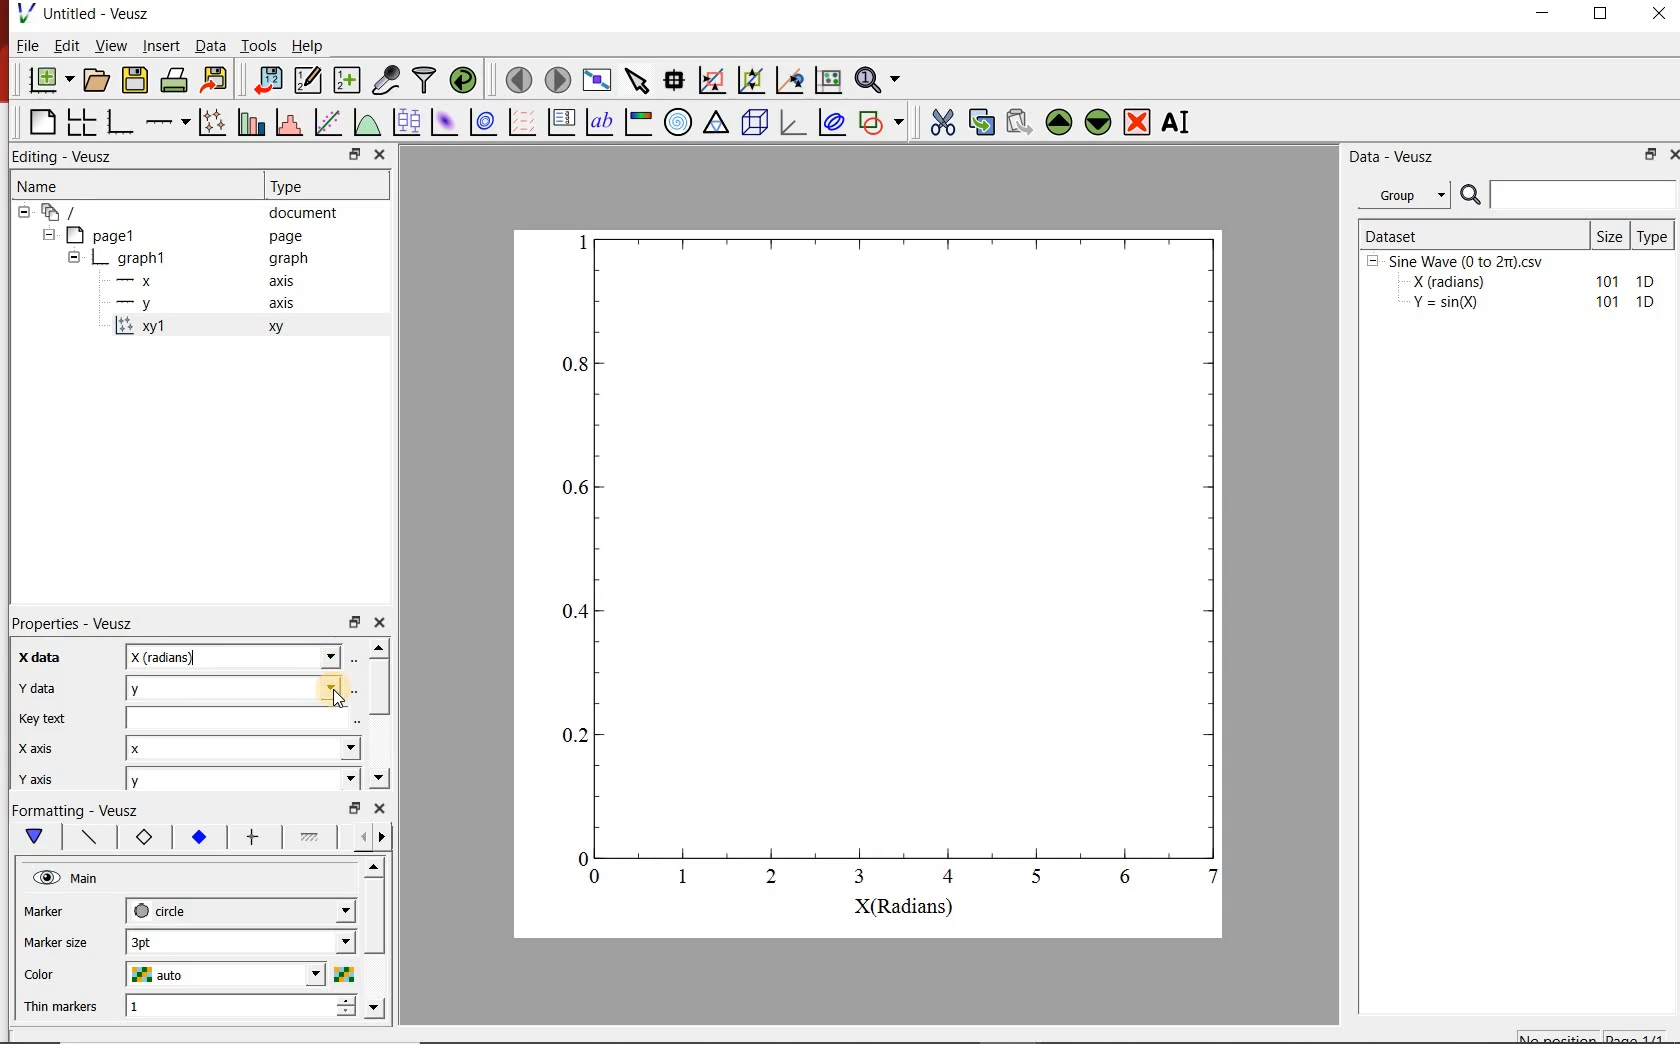 The image size is (1680, 1044). I want to click on plot a function, so click(369, 121).